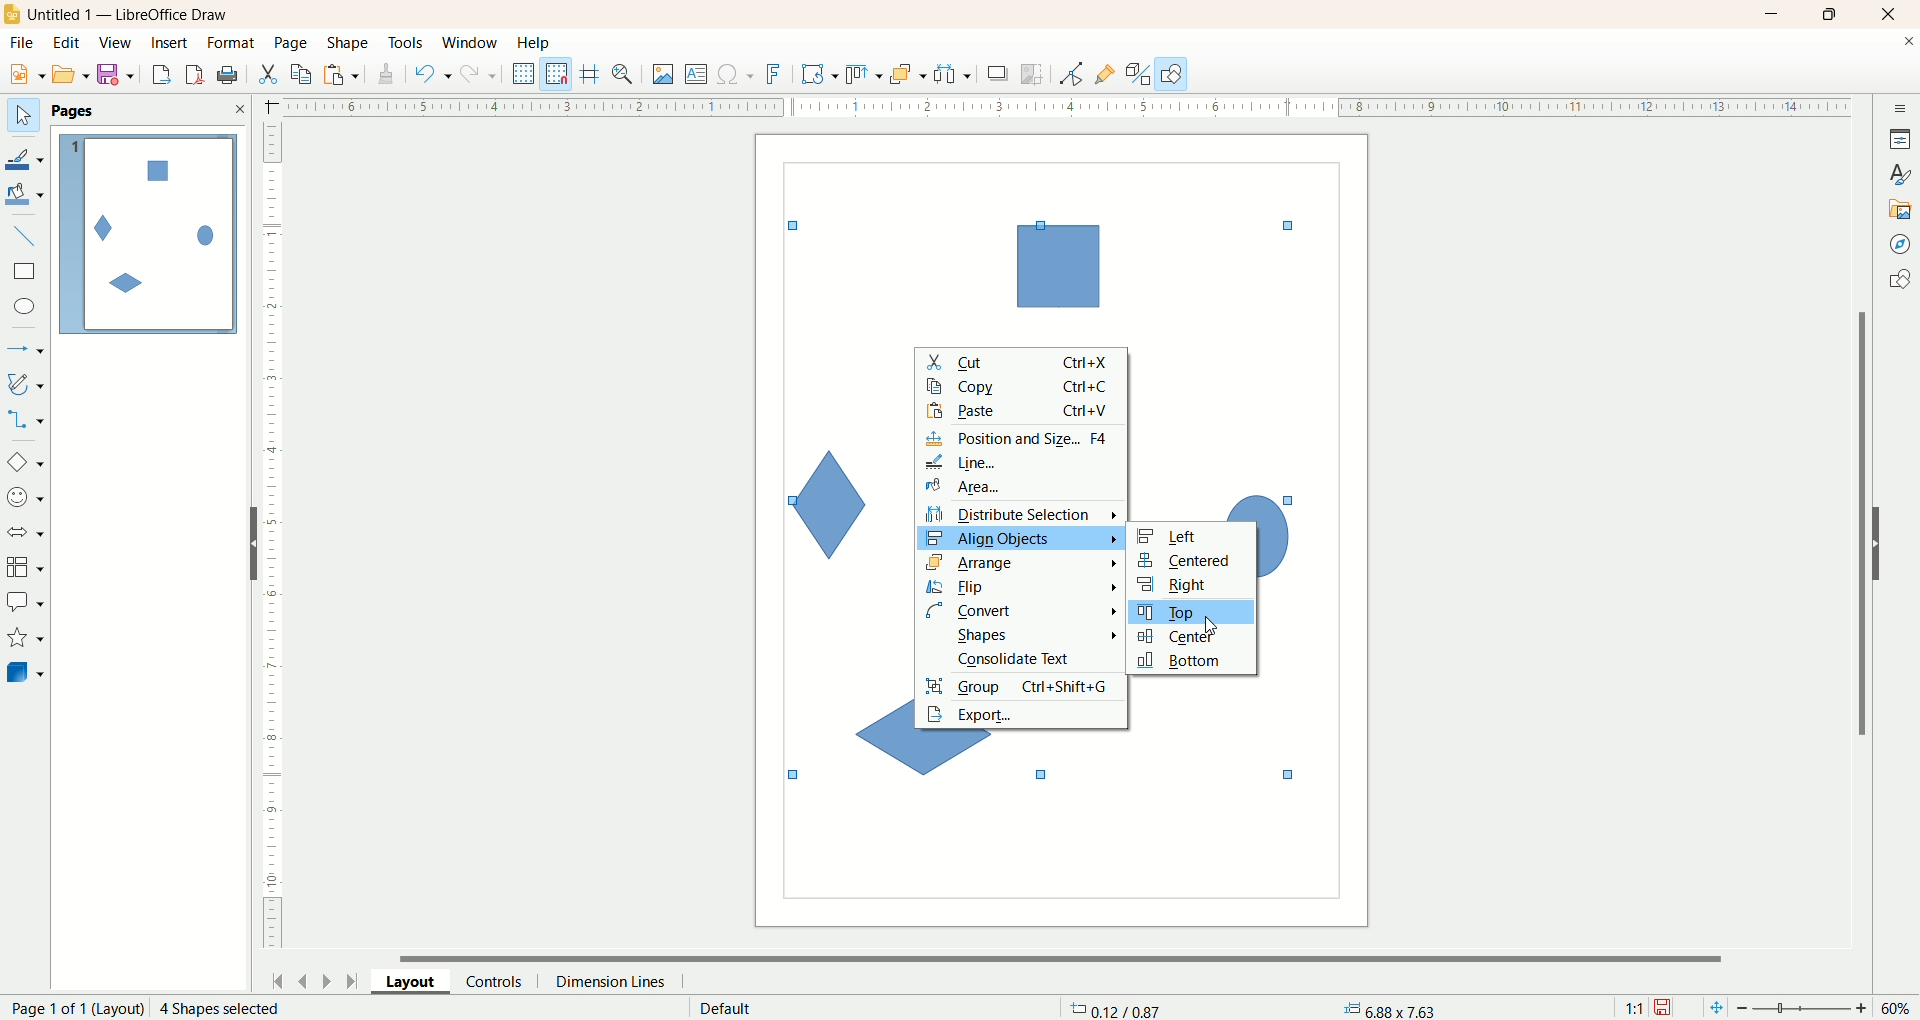  What do you see at coordinates (239, 109) in the screenshot?
I see `close` at bounding box center [239, 109].